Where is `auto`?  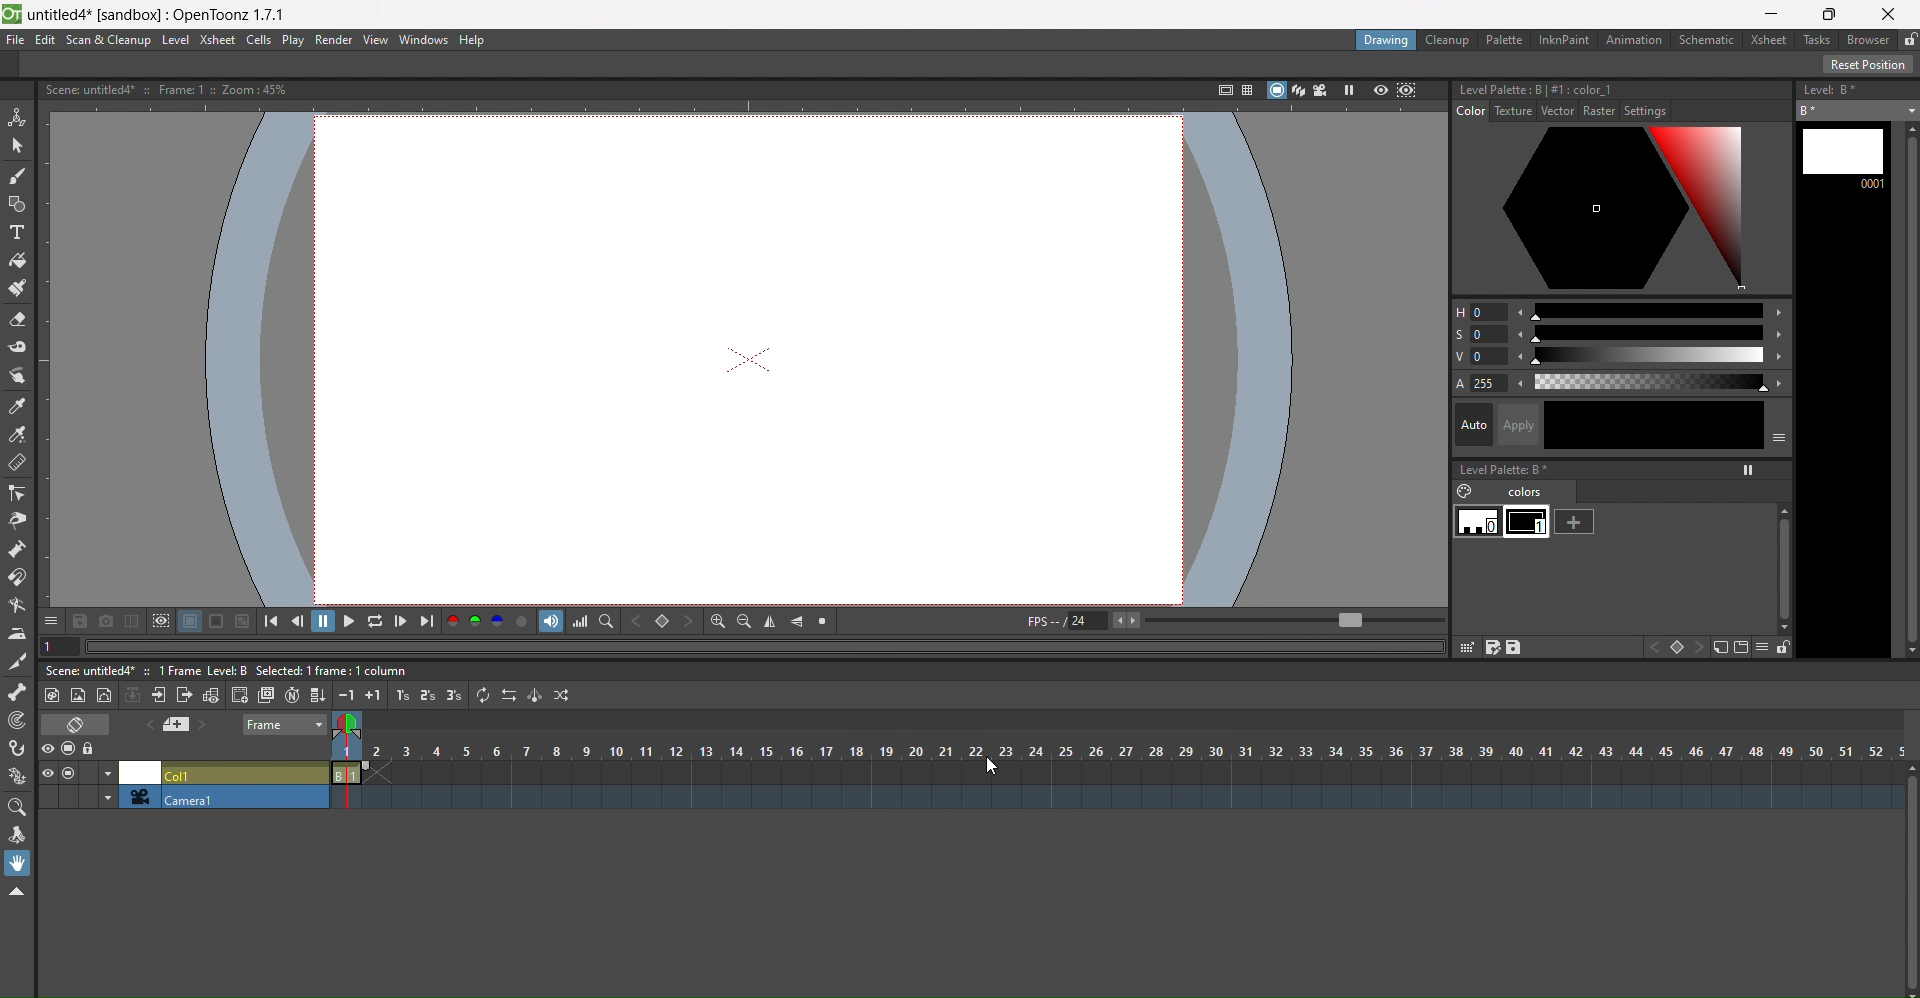
auto is located at coordinates (1474, 424).